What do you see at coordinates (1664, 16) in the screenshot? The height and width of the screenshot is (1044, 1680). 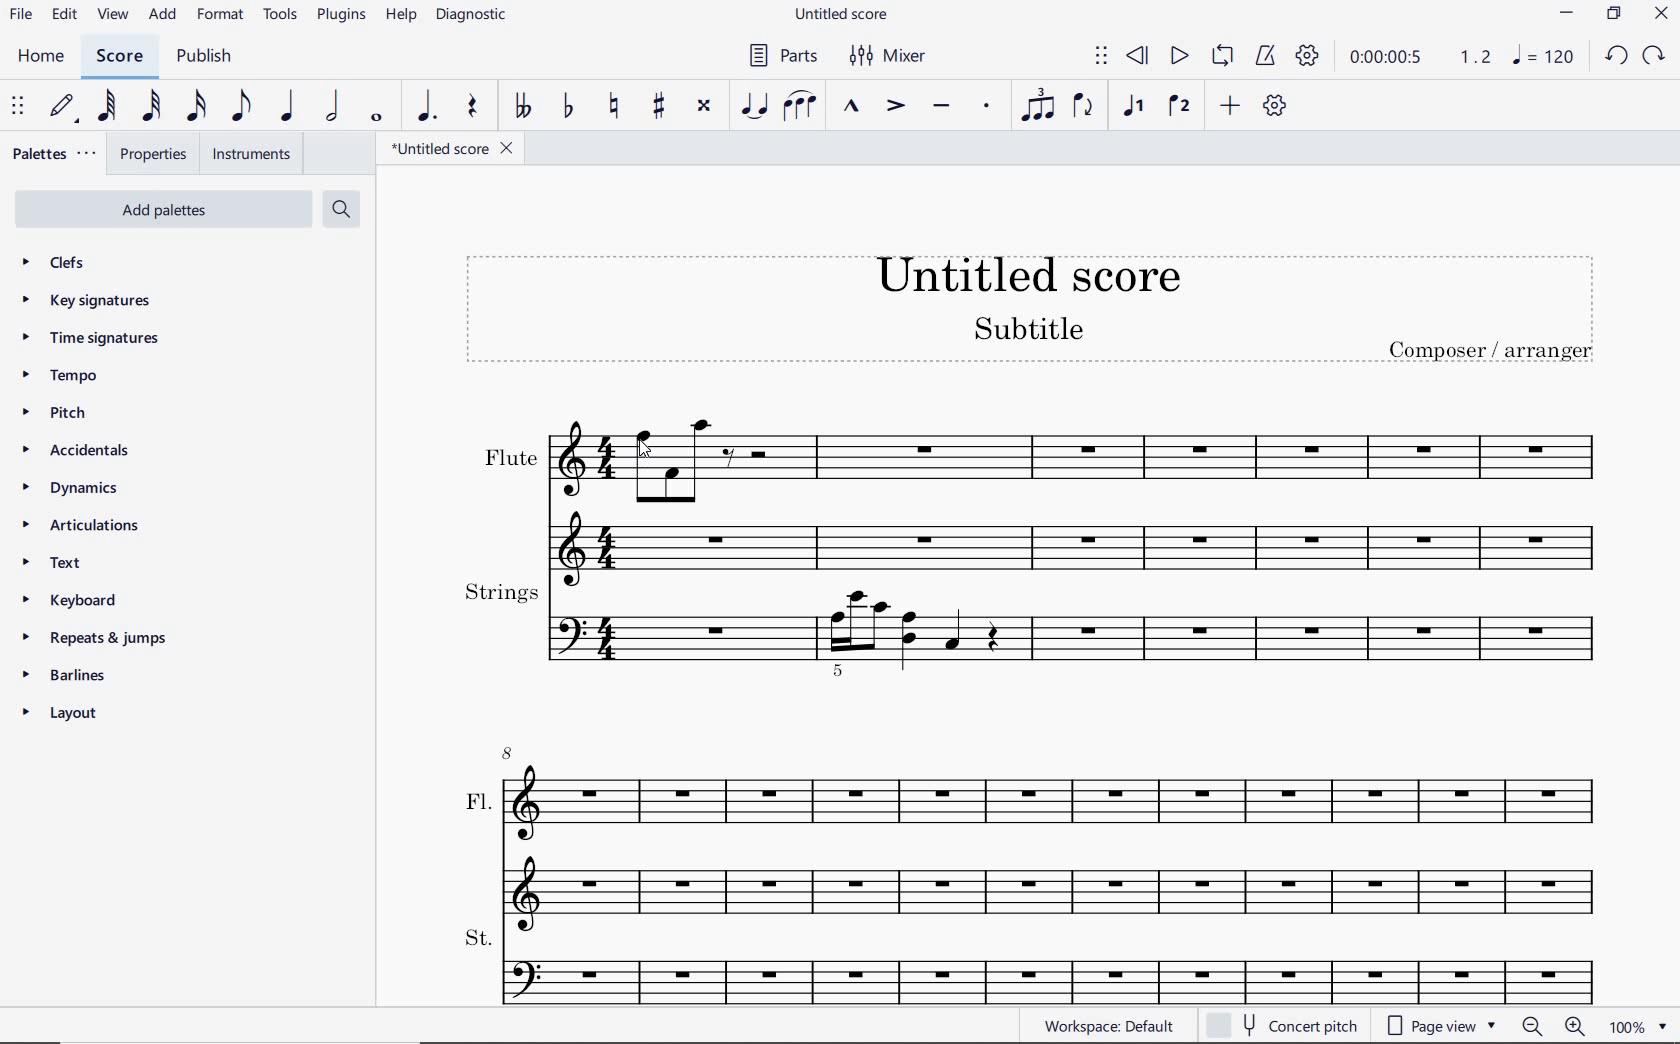 I see `close` at bounding box center [1664, 16].